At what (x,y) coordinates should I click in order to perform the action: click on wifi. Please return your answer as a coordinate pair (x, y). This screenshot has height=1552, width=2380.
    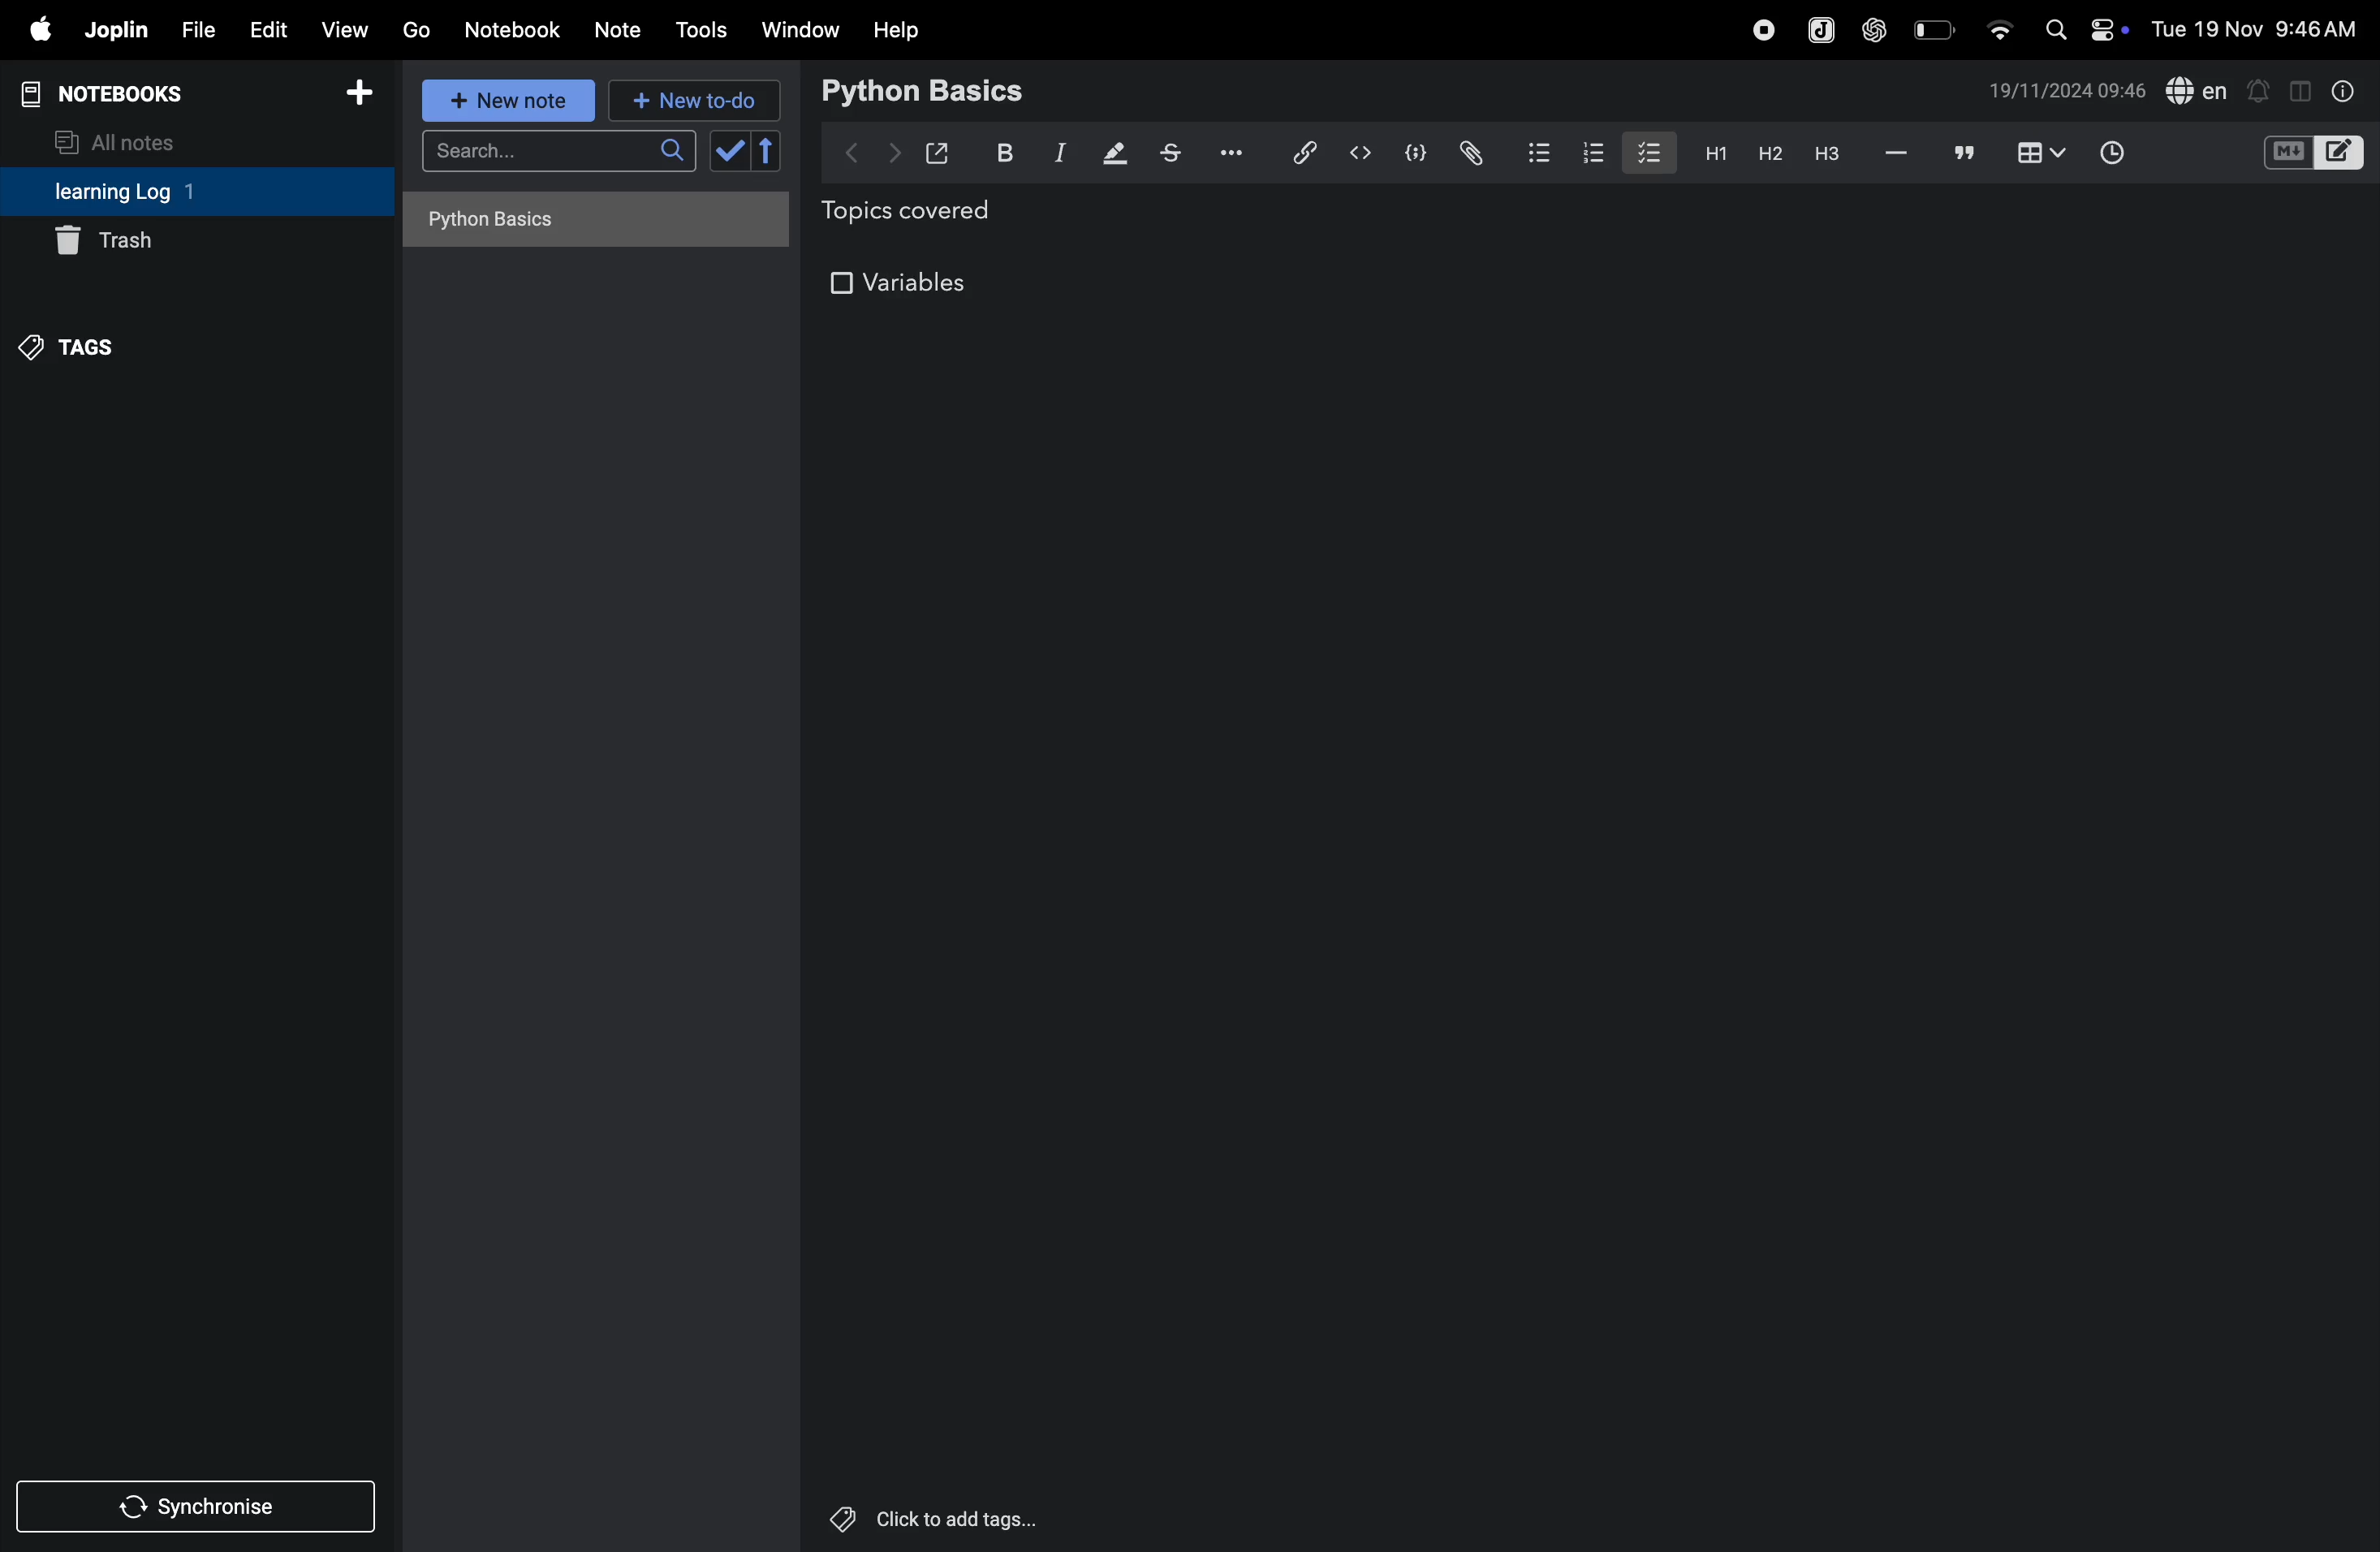
    Looking at the image, I should click on (1998, 23).